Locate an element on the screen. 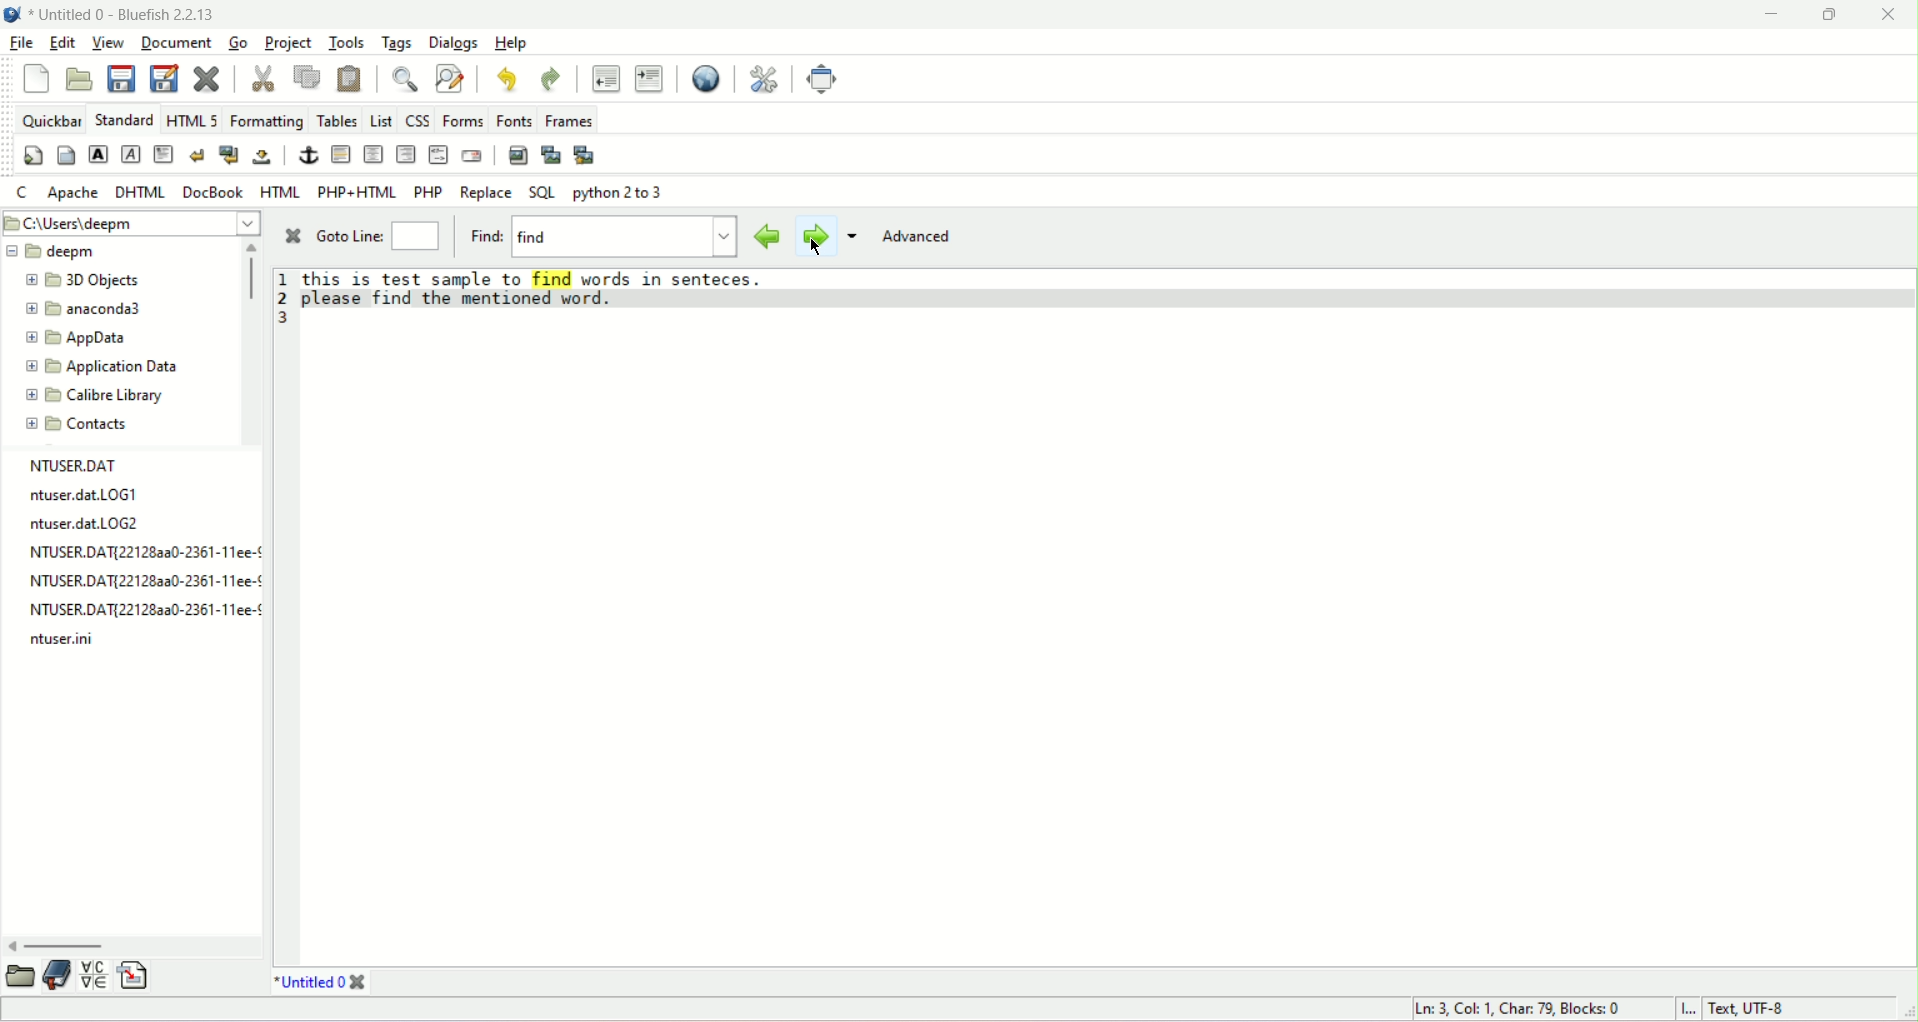  standard is located at coordinates (124, 119).